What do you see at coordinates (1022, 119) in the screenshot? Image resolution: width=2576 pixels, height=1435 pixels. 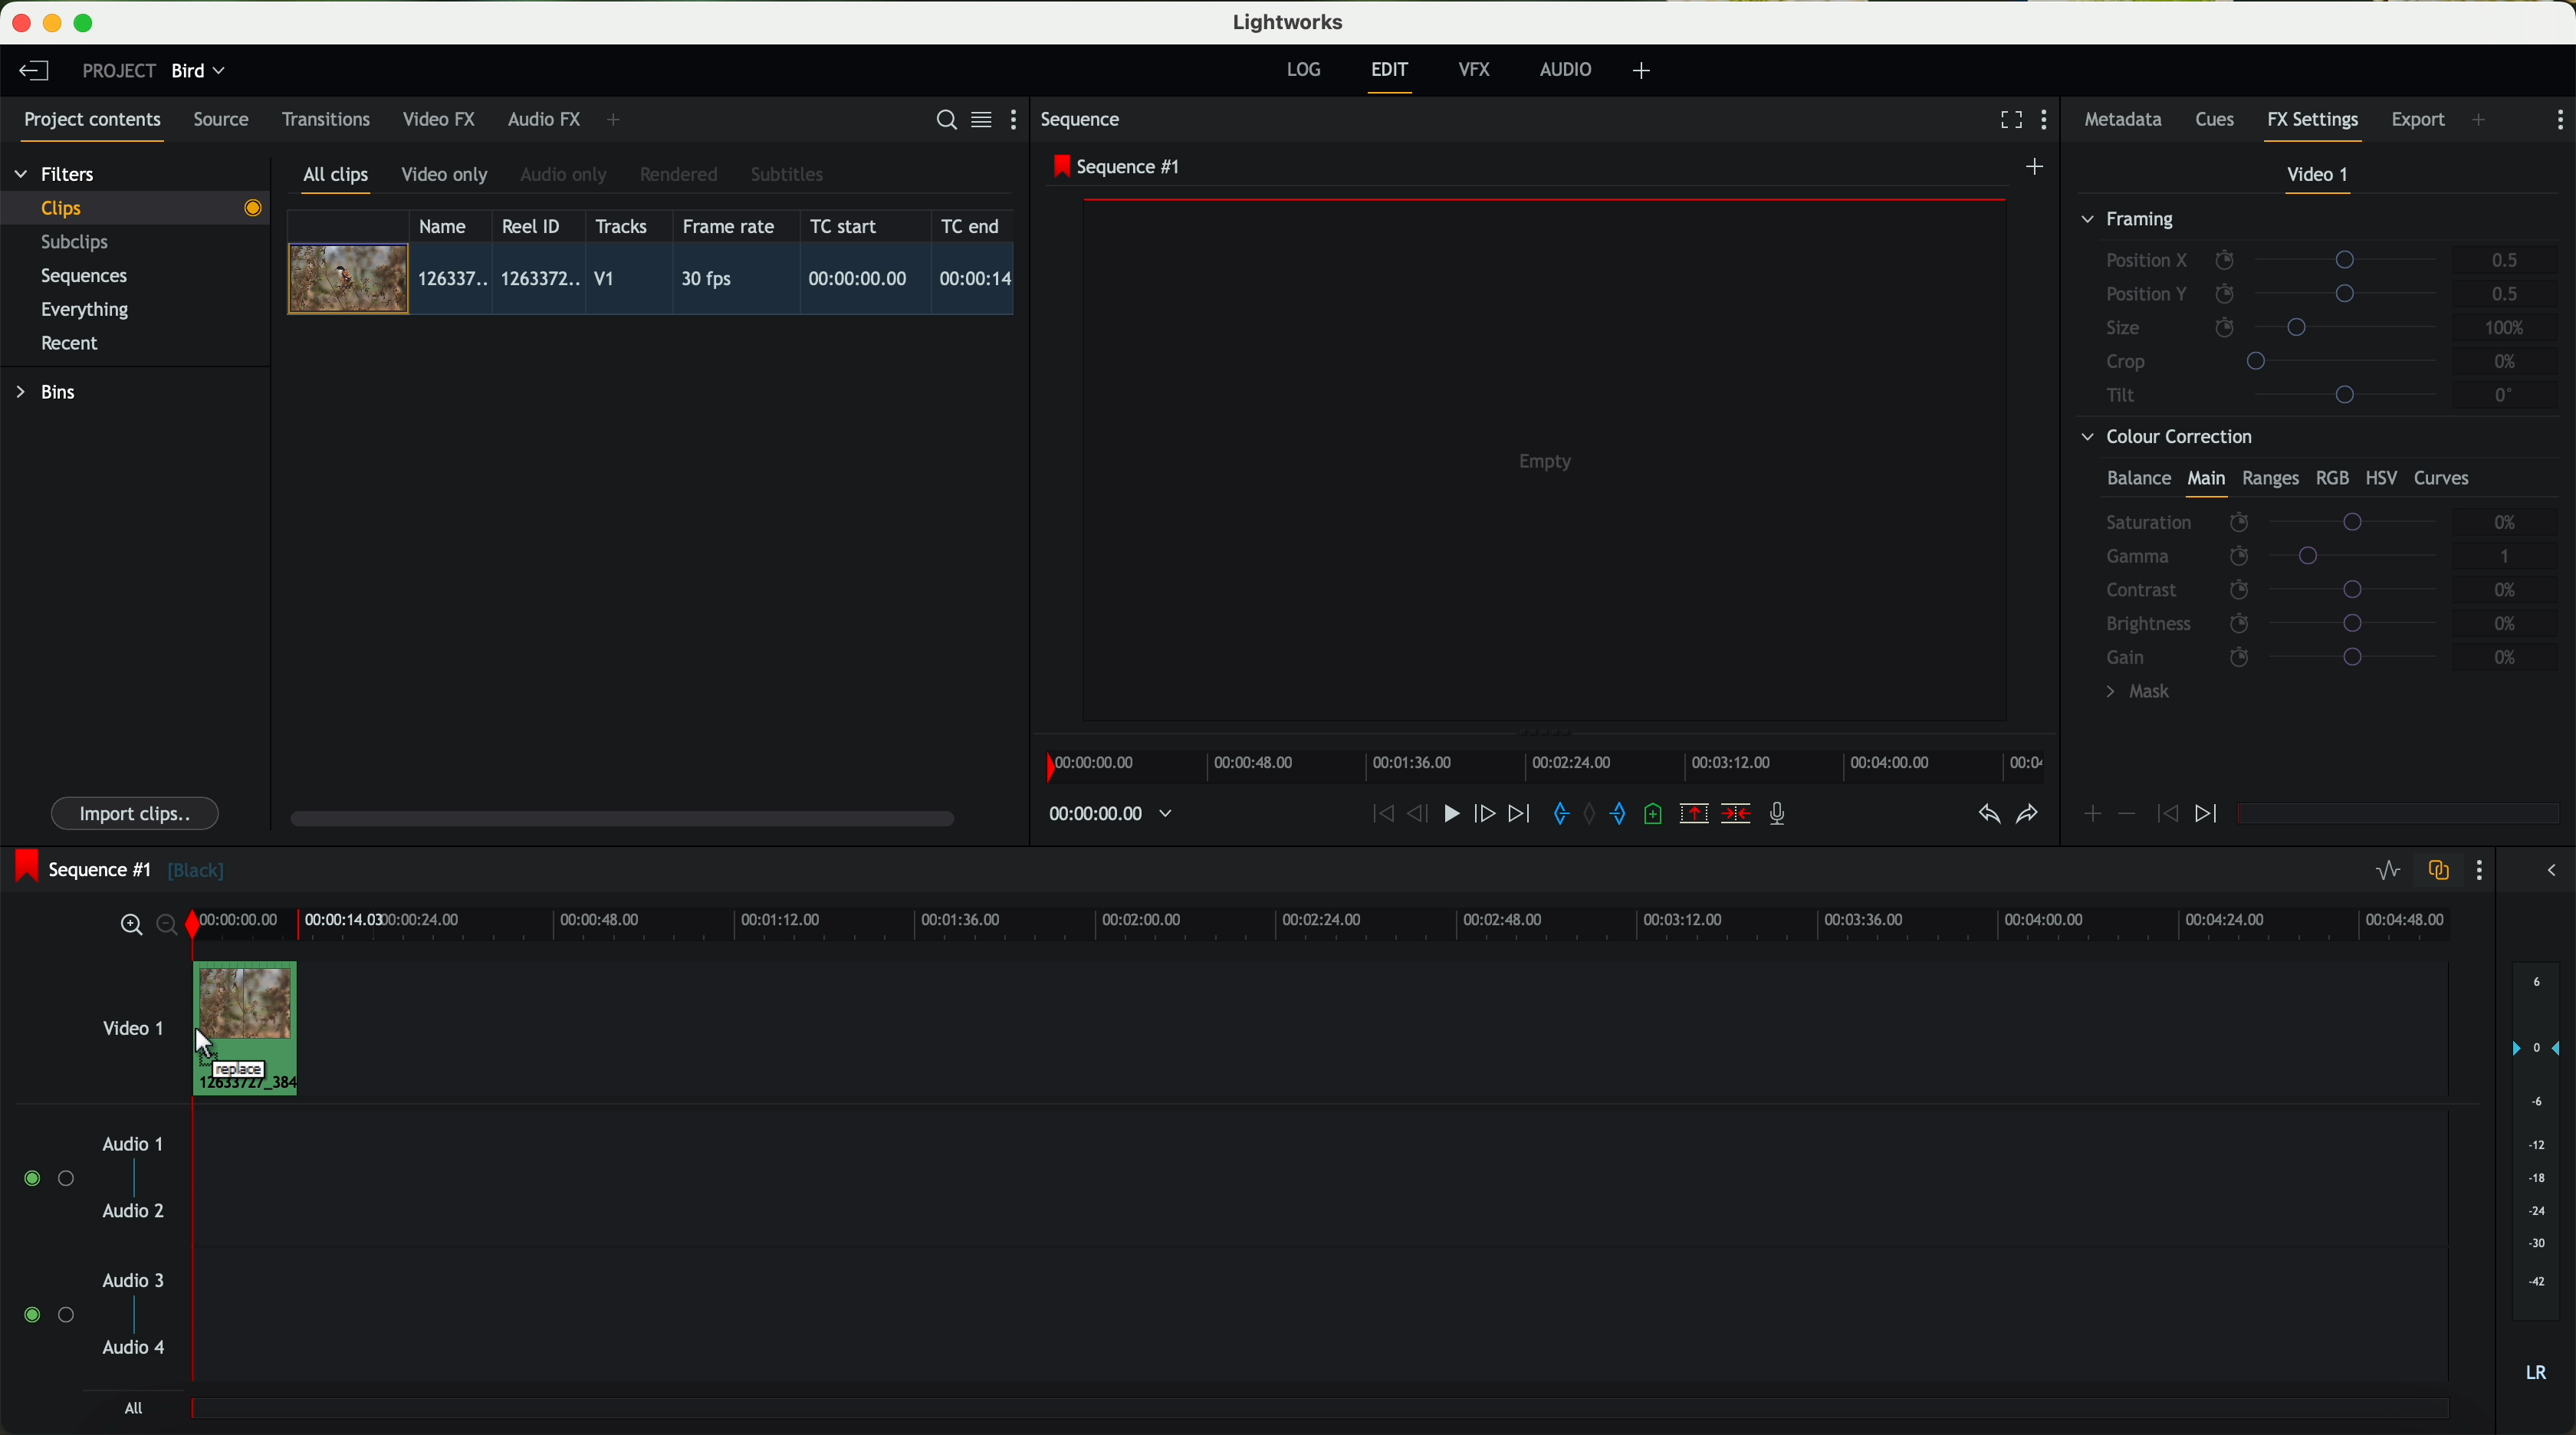 I see `show settings menu` at bounding box center [1022, 119].